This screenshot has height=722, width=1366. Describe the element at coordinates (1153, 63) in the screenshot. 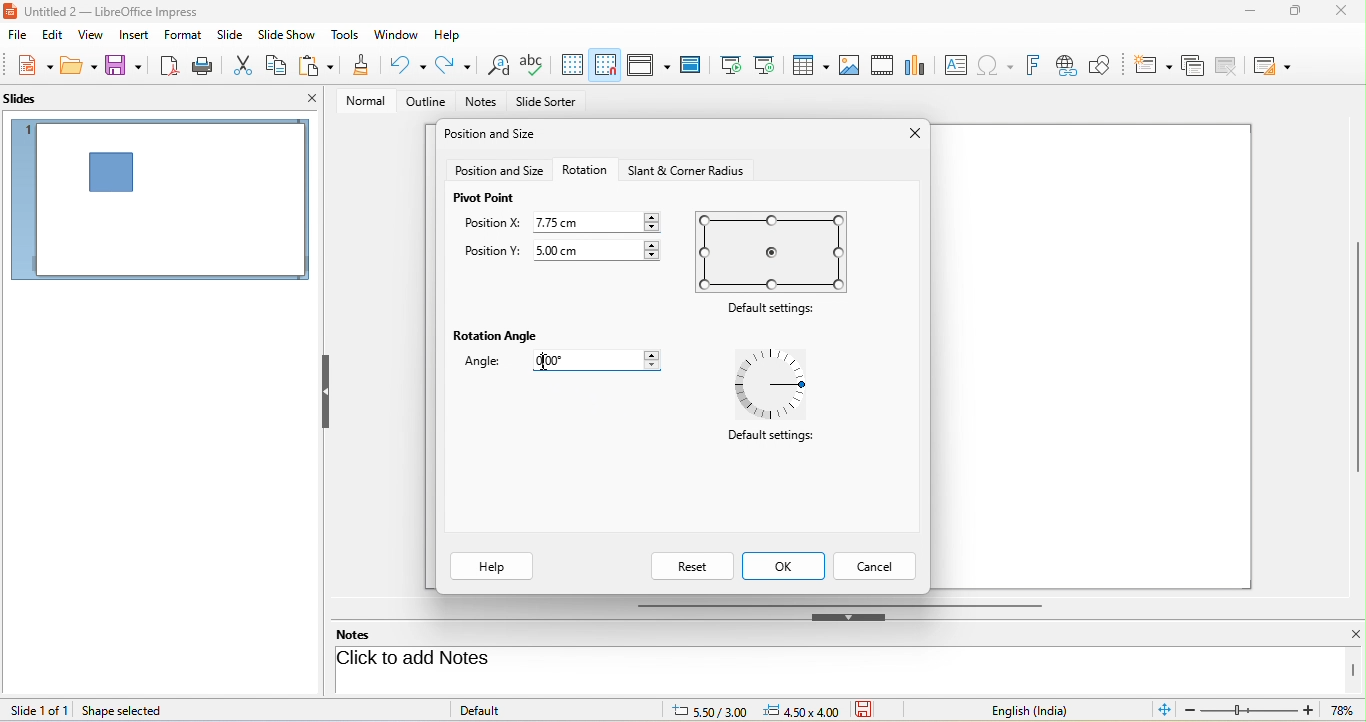

I see `new slide` at that location.